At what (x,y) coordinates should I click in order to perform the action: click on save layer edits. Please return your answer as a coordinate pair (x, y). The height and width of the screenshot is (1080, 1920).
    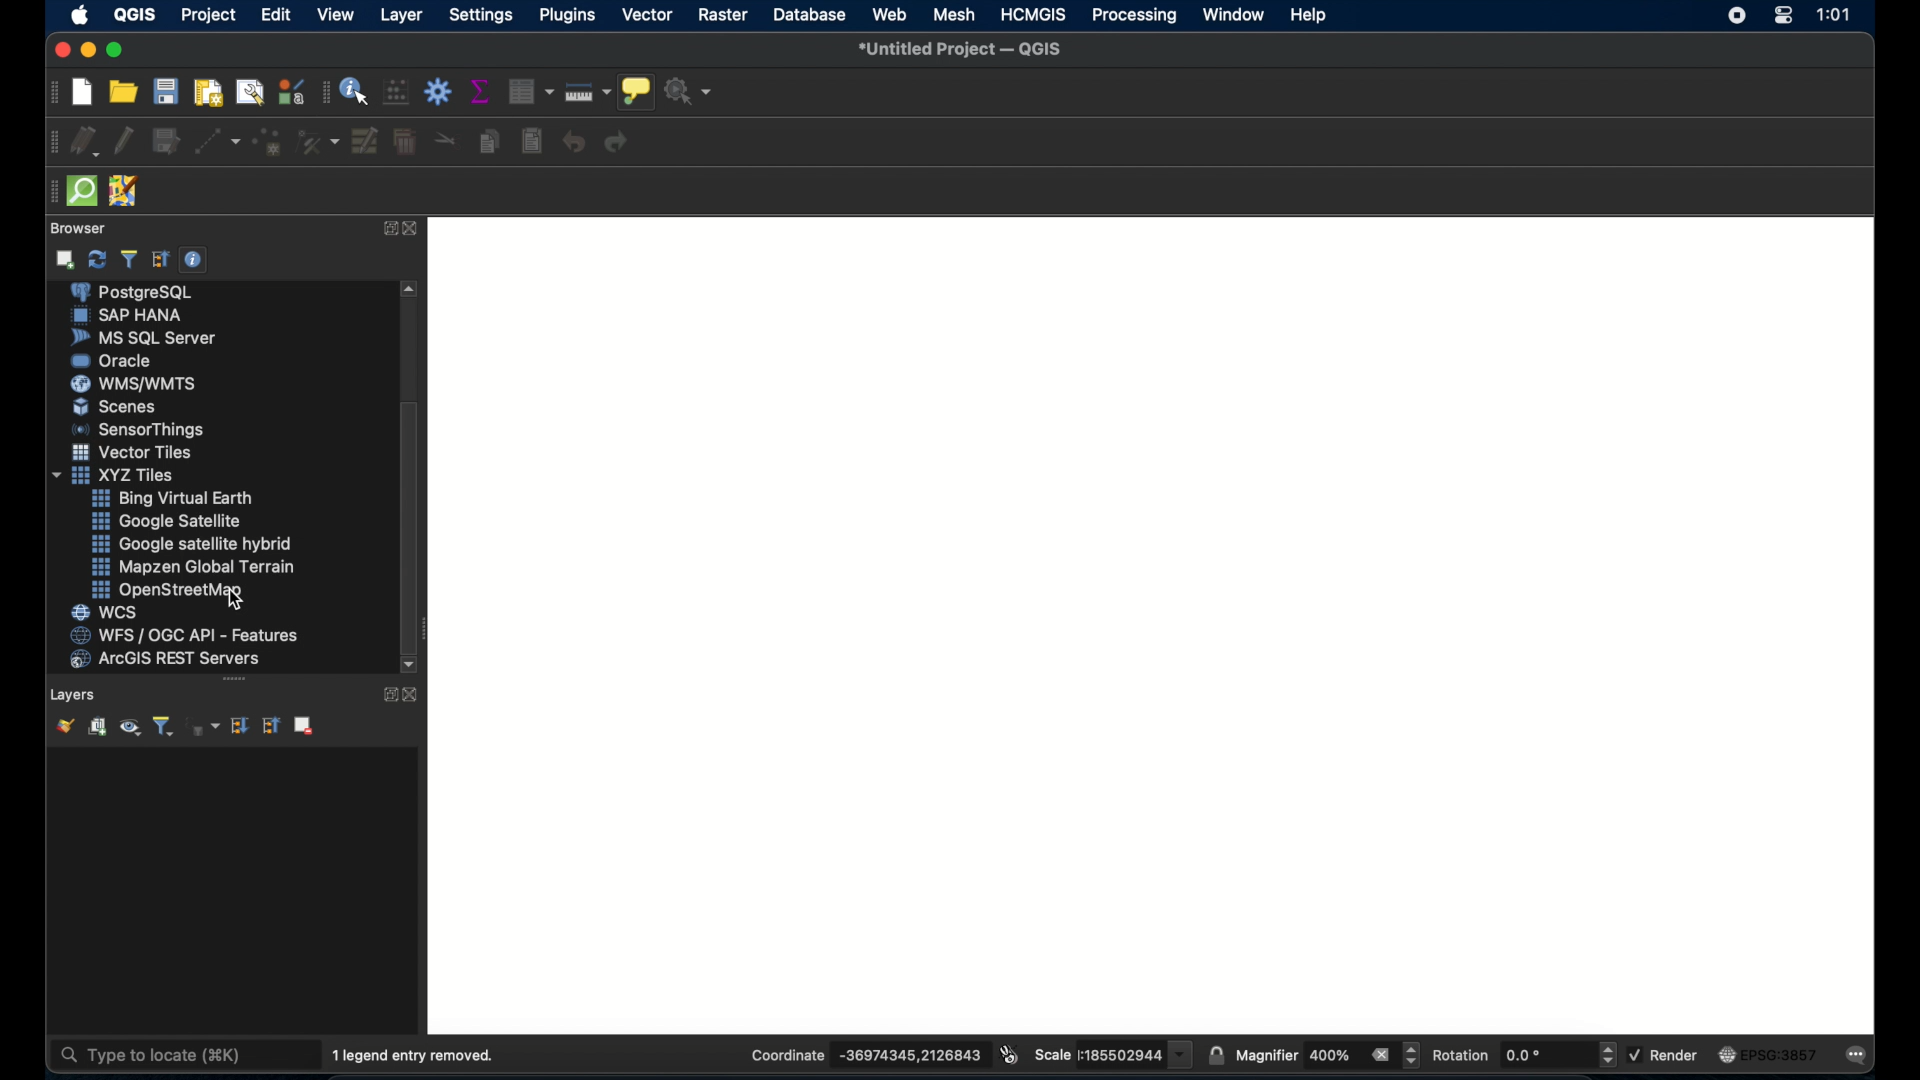
    Looking at the image, I should click on (167, 142).